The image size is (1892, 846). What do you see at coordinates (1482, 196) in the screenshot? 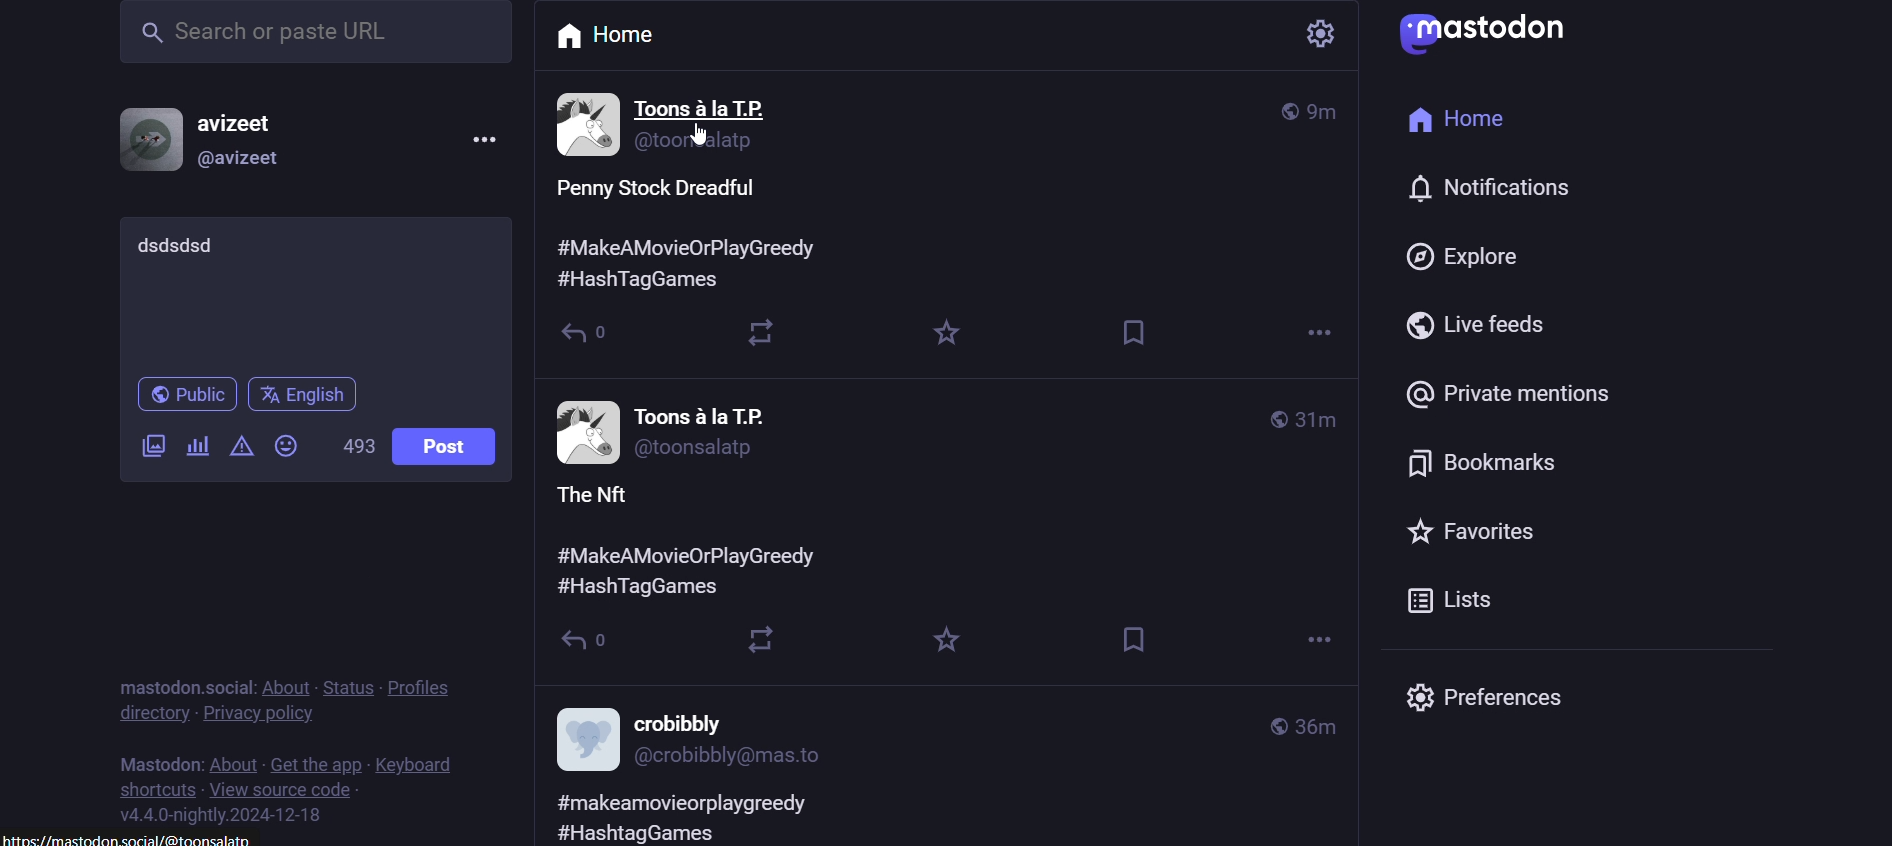
I see `notification` at bounding box center [1482, 196].